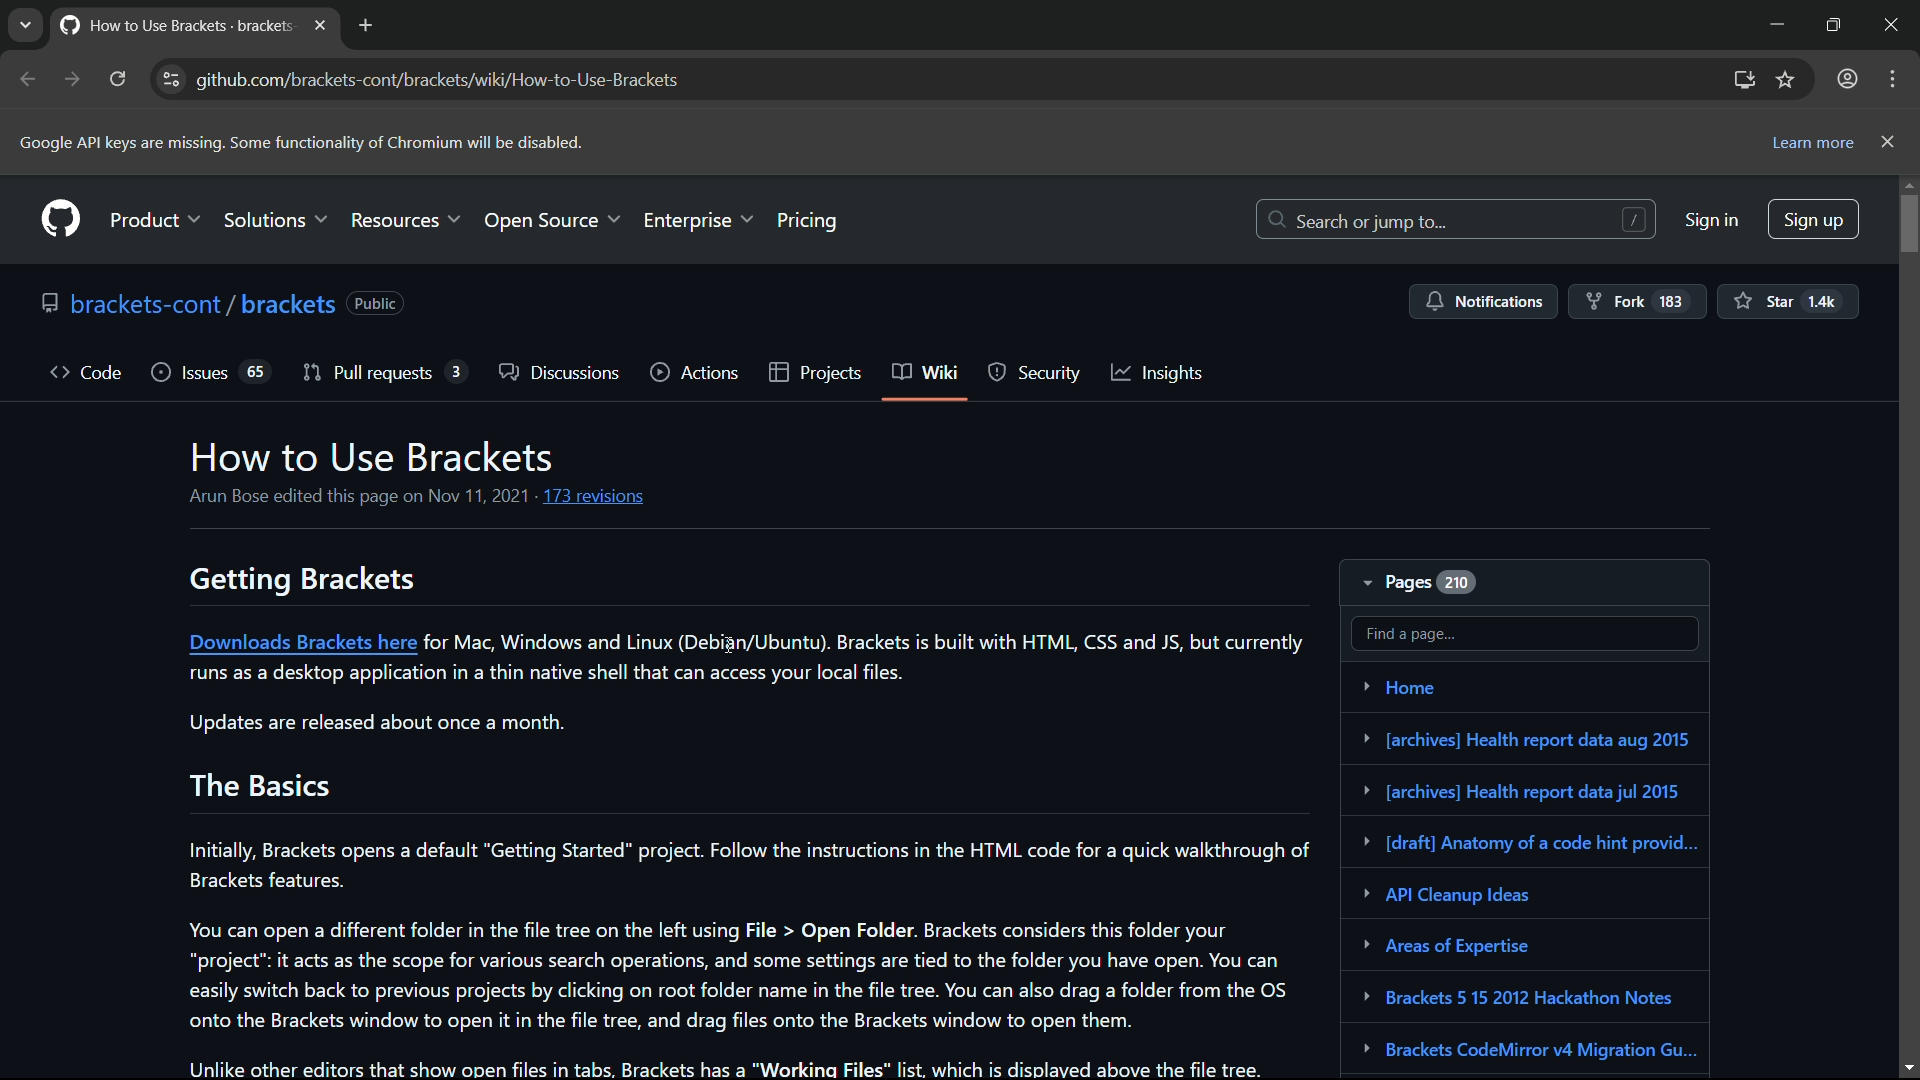  Describe the element at coordinates (1845, 80) in the screenshot. I see `profile` at that location.